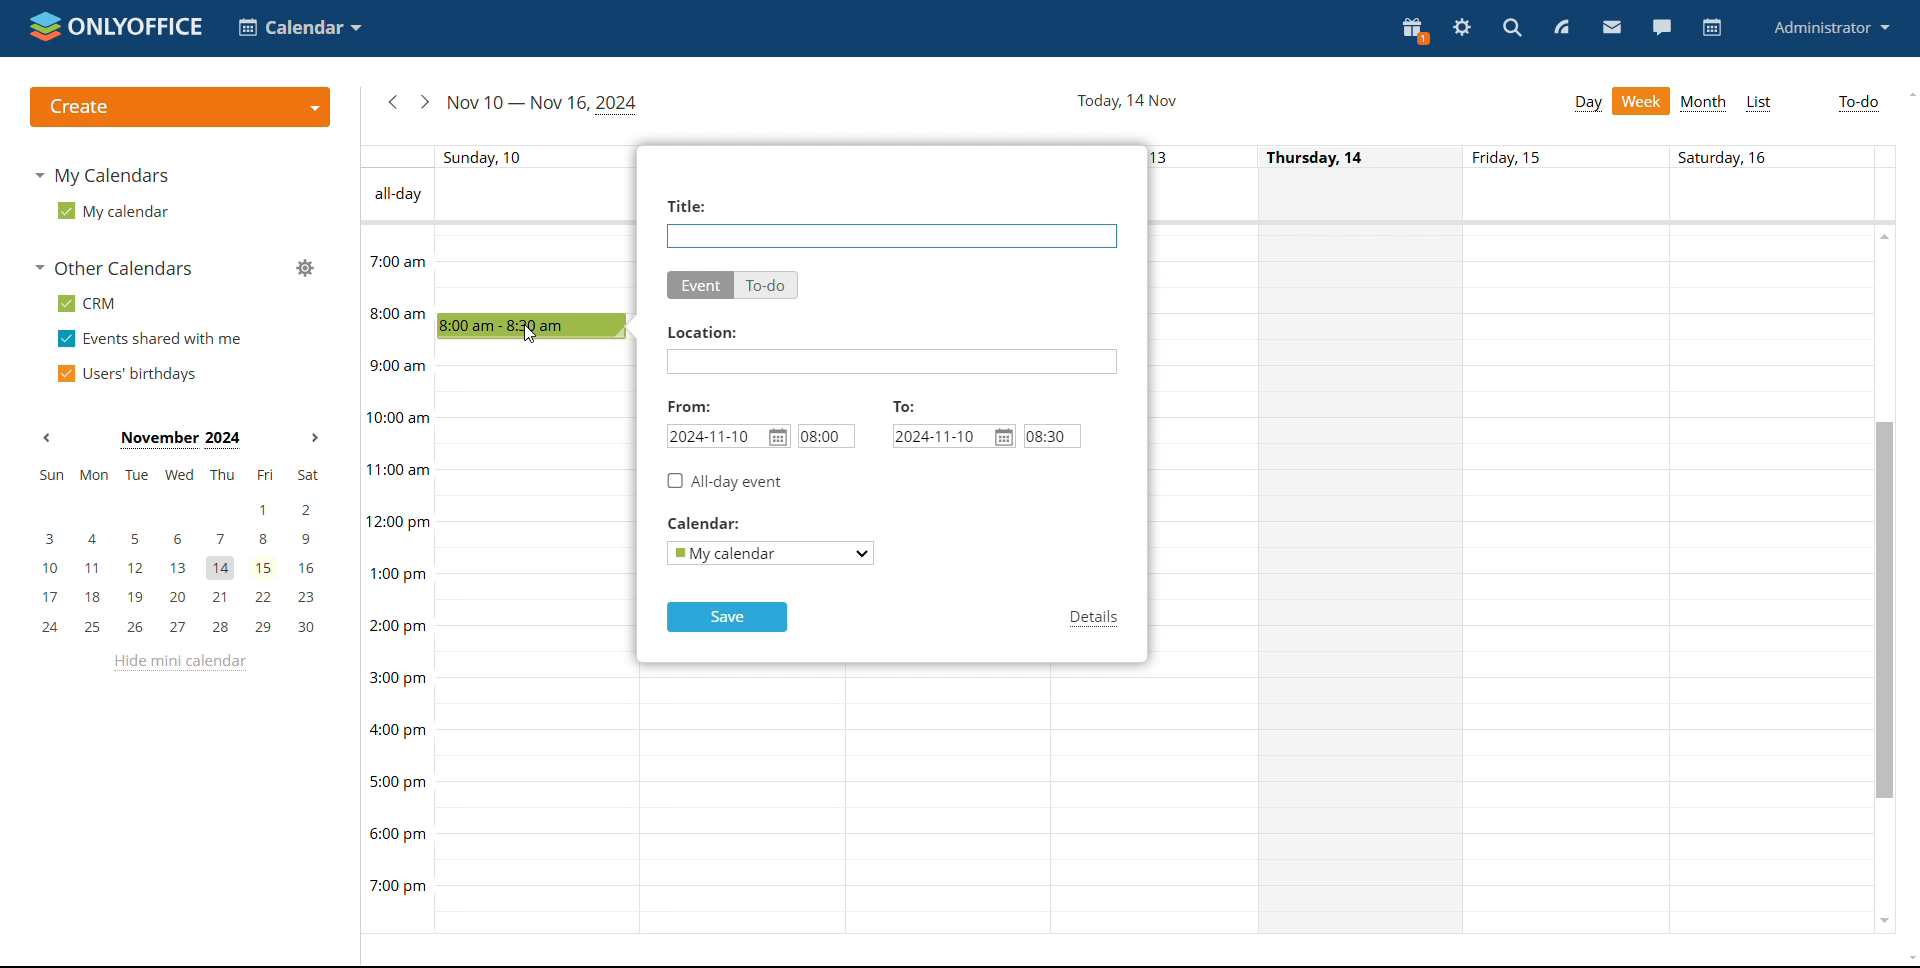 The width and height of the screenshot is (1920, 968). Describe the element at coordinates (1860, 102) in the screenshot. I see `to-do` at that location.